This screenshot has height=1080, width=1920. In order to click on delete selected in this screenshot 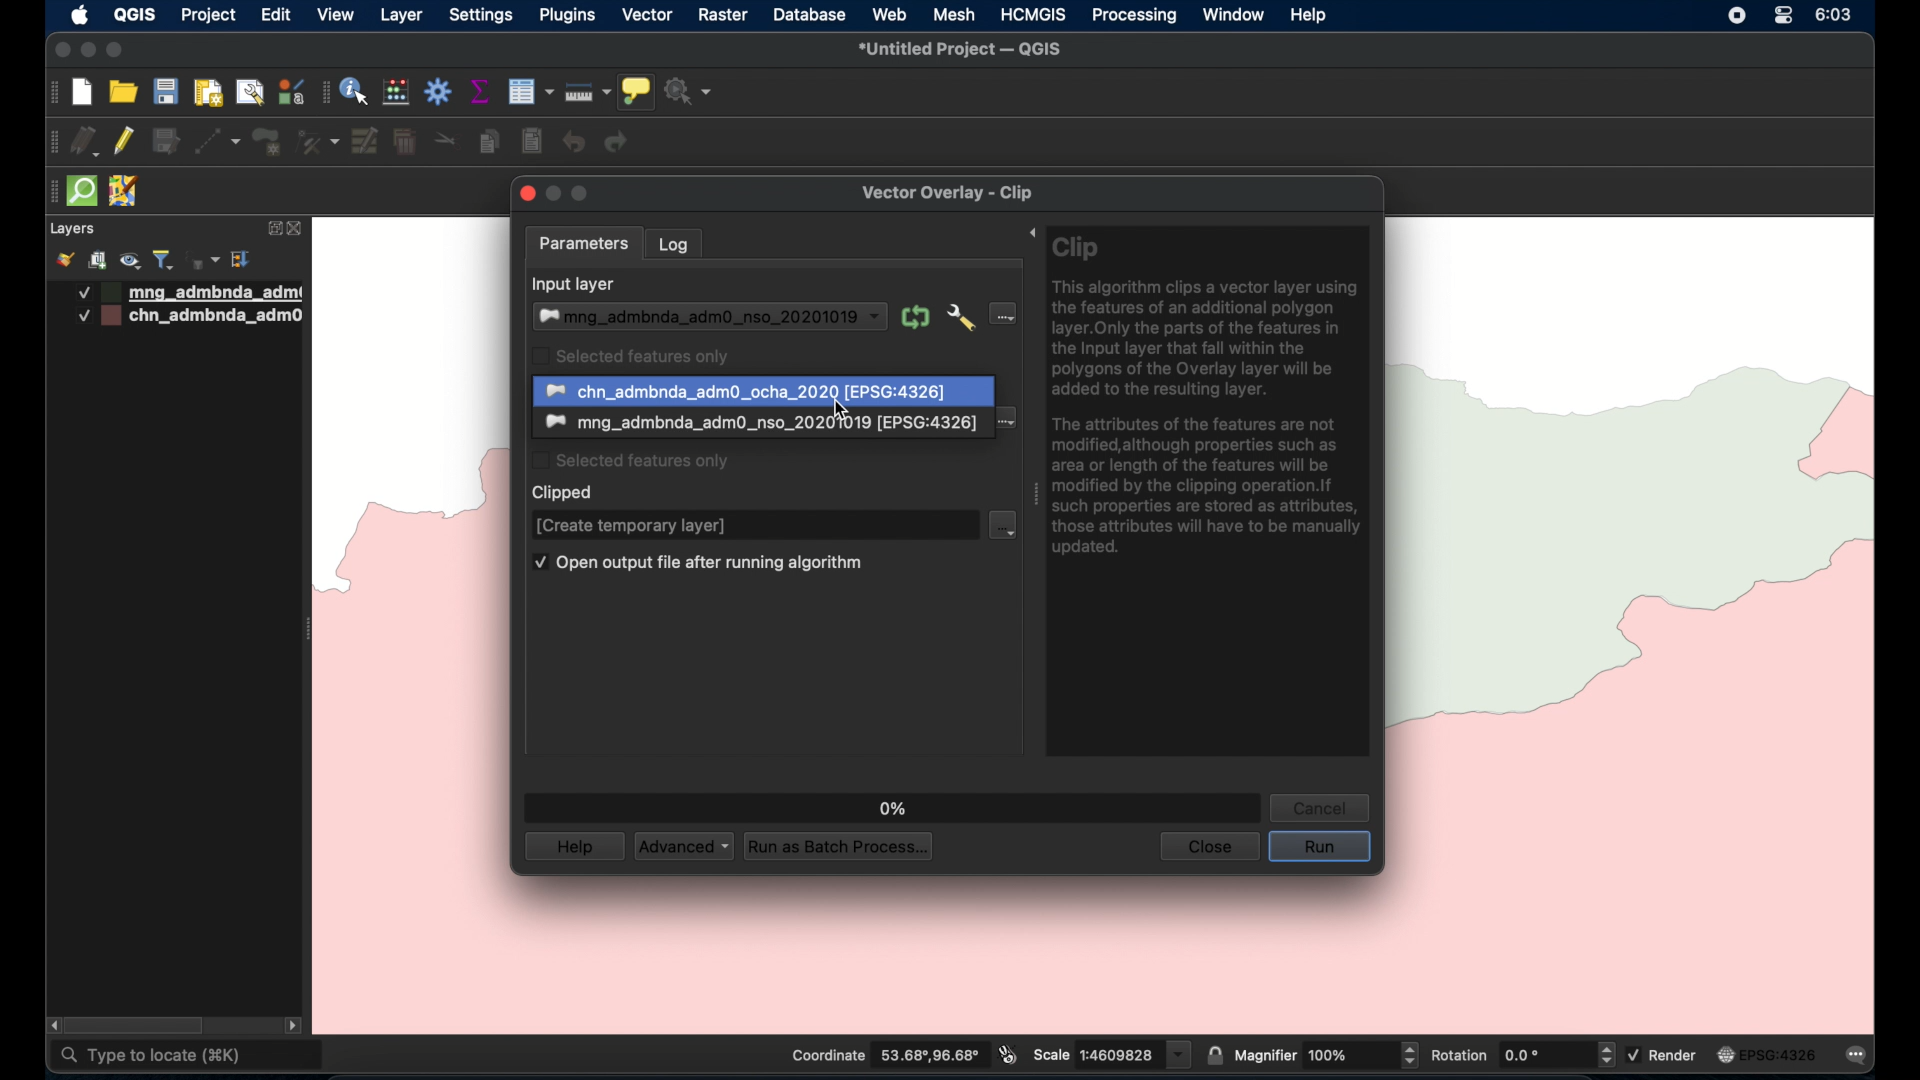, I will do `click(405, 143)`.